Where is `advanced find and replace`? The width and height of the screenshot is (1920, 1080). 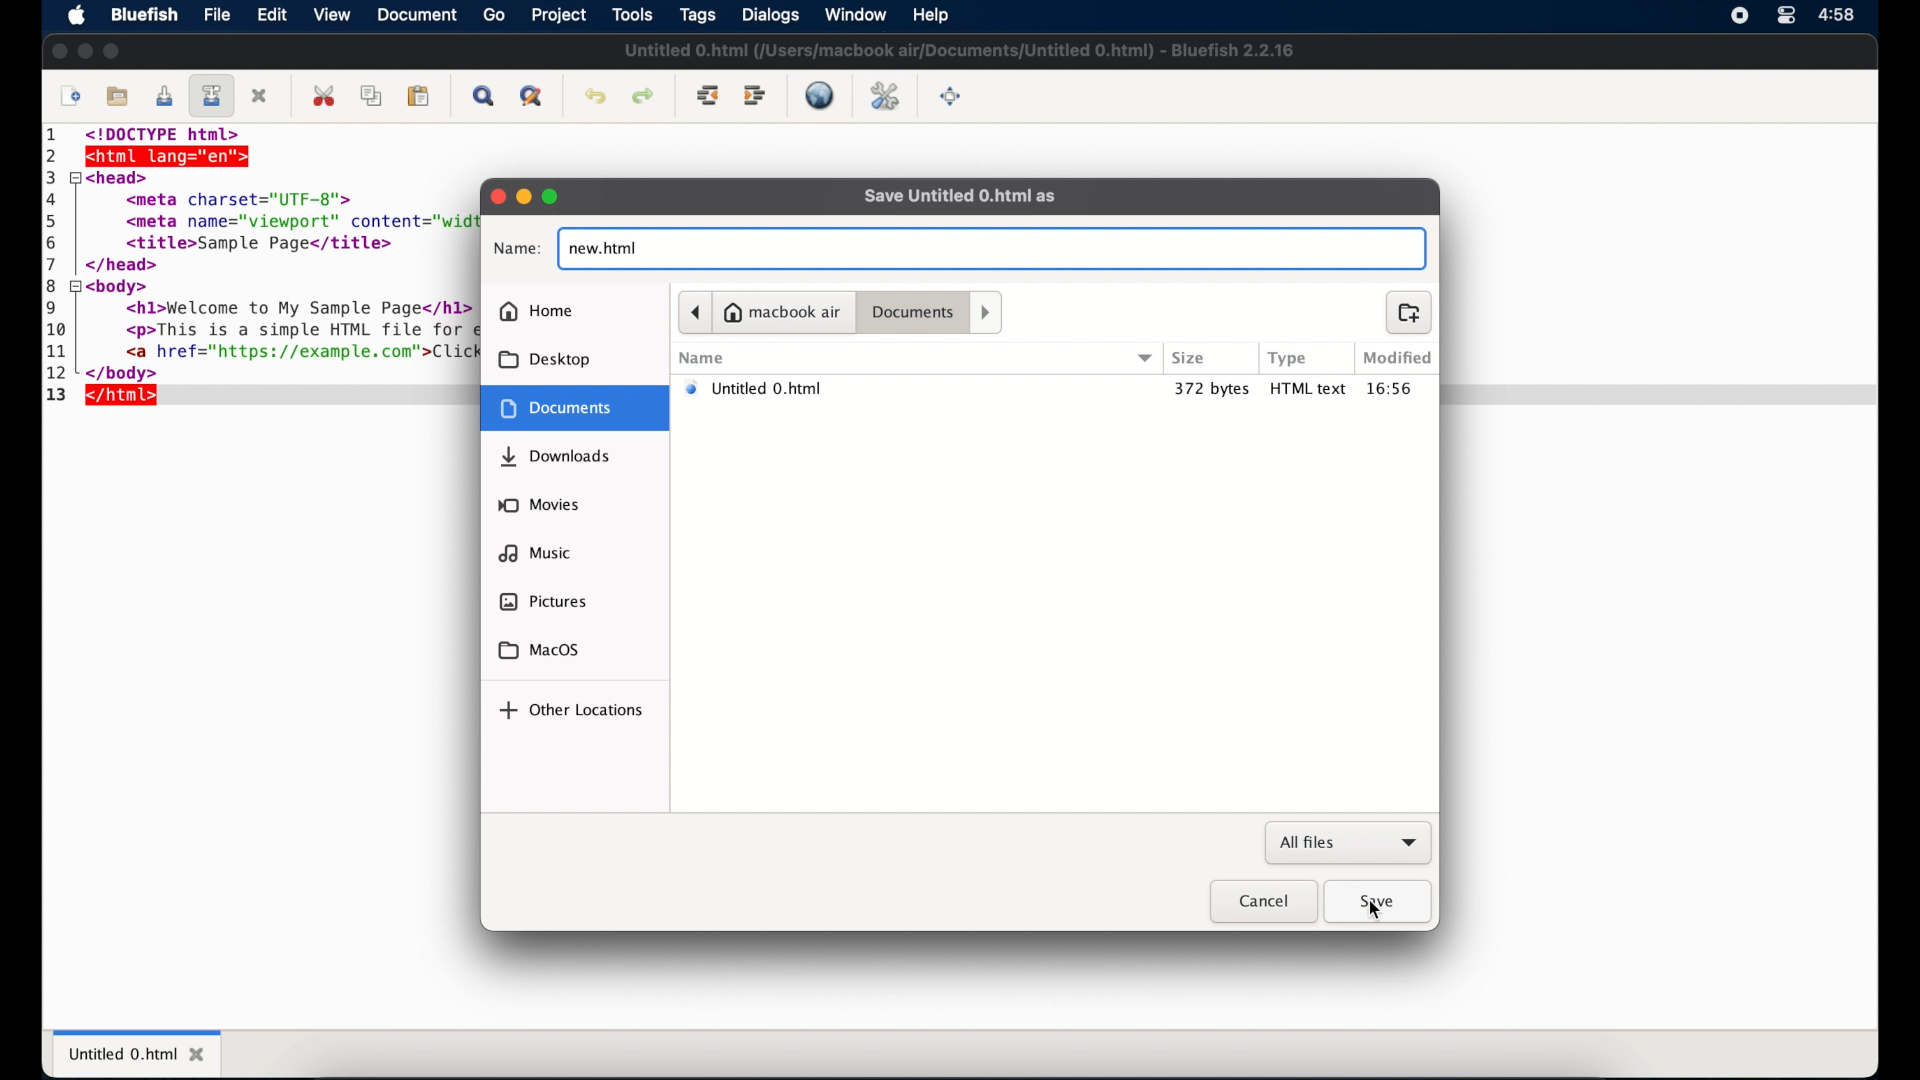 advanced find and replace is located at coordinates (533, 97).